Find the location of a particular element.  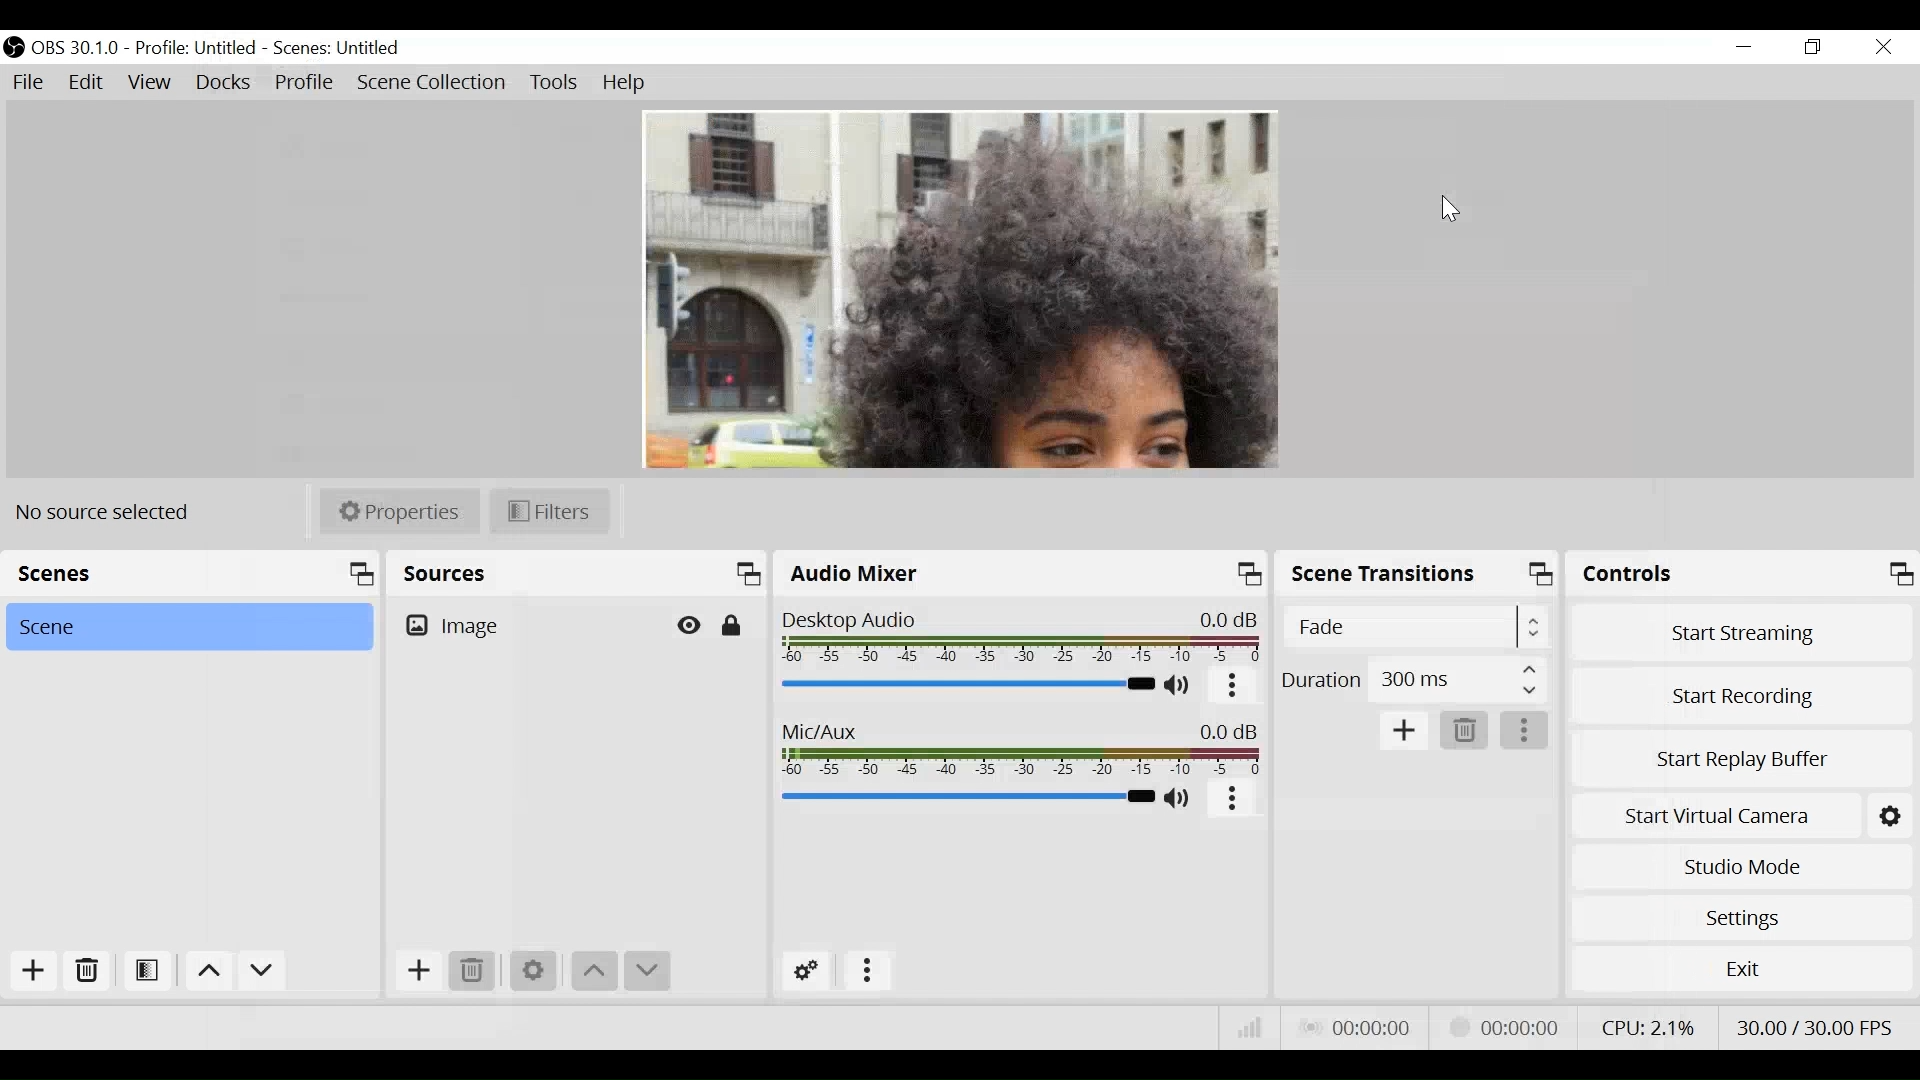

minimize is located at coordinates (1745, 47).